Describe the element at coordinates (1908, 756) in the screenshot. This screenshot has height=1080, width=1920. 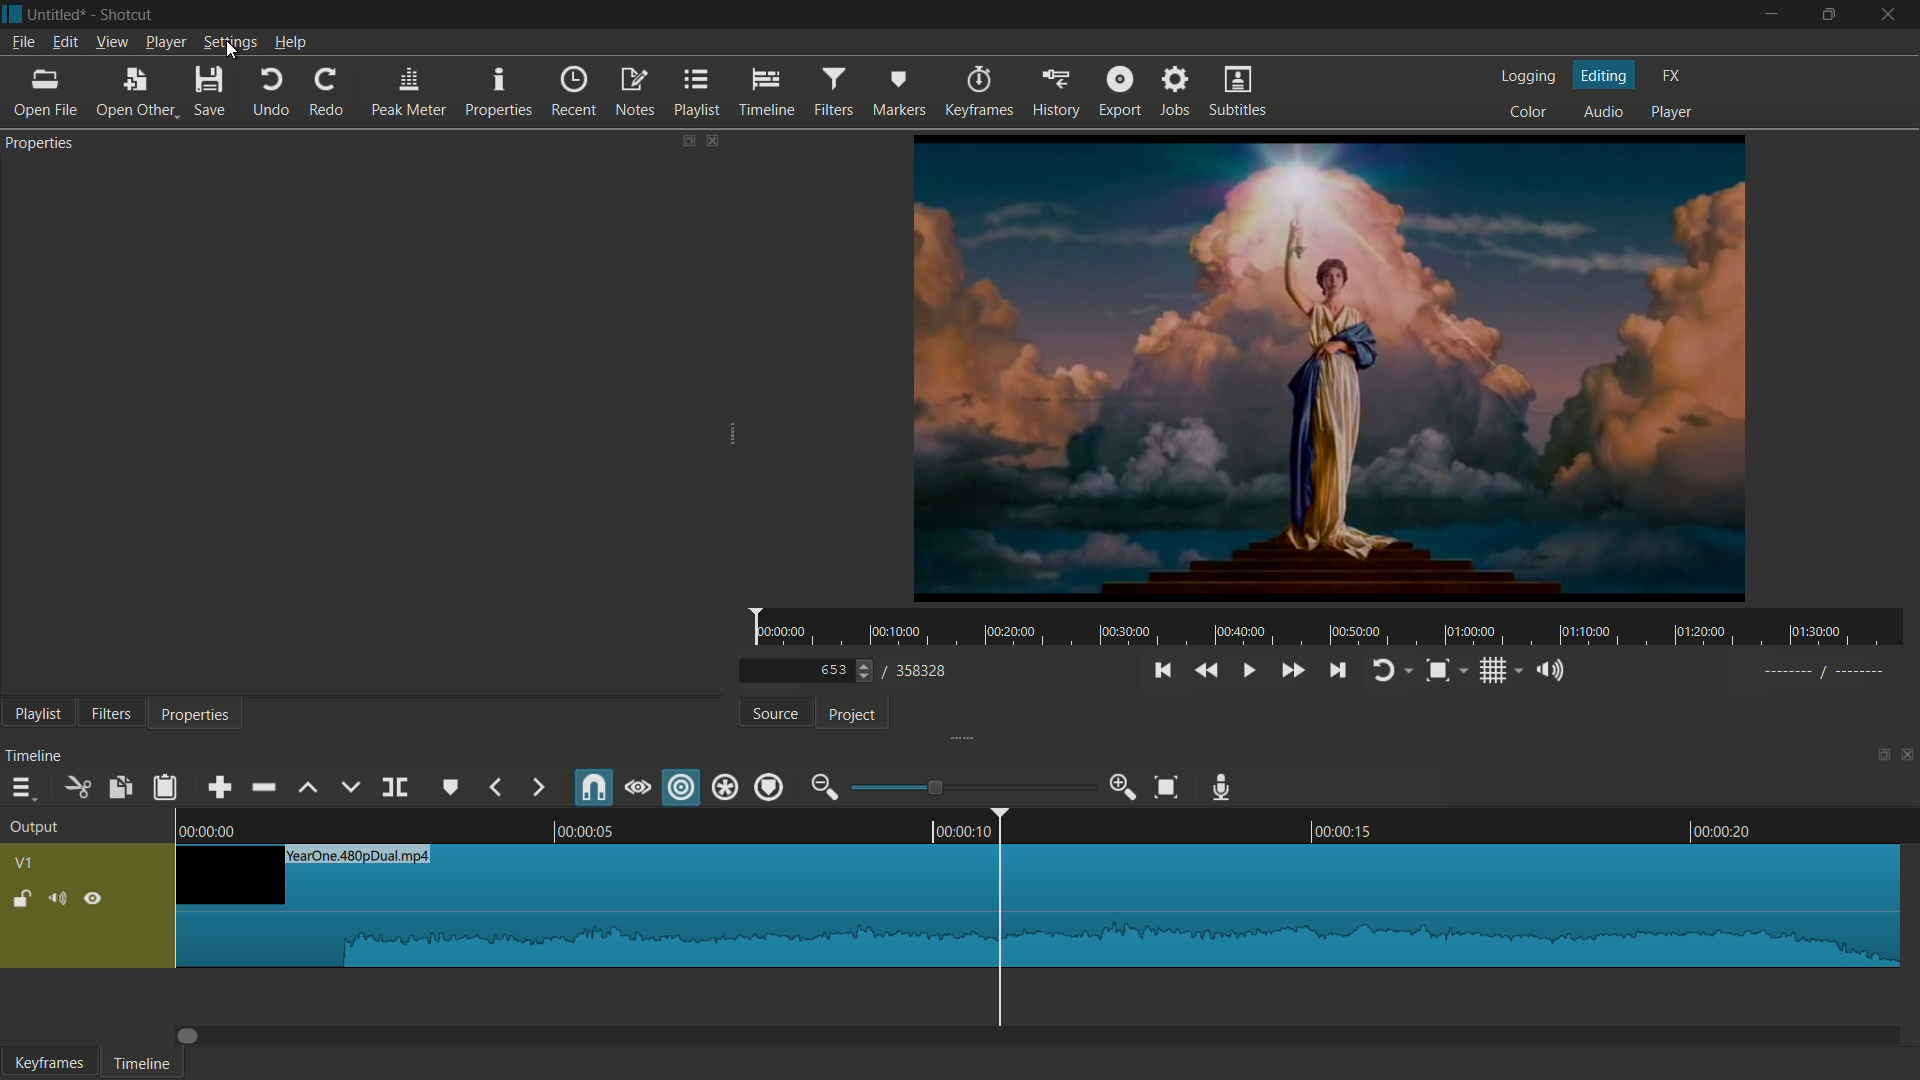
I see `close timeline` at that location.